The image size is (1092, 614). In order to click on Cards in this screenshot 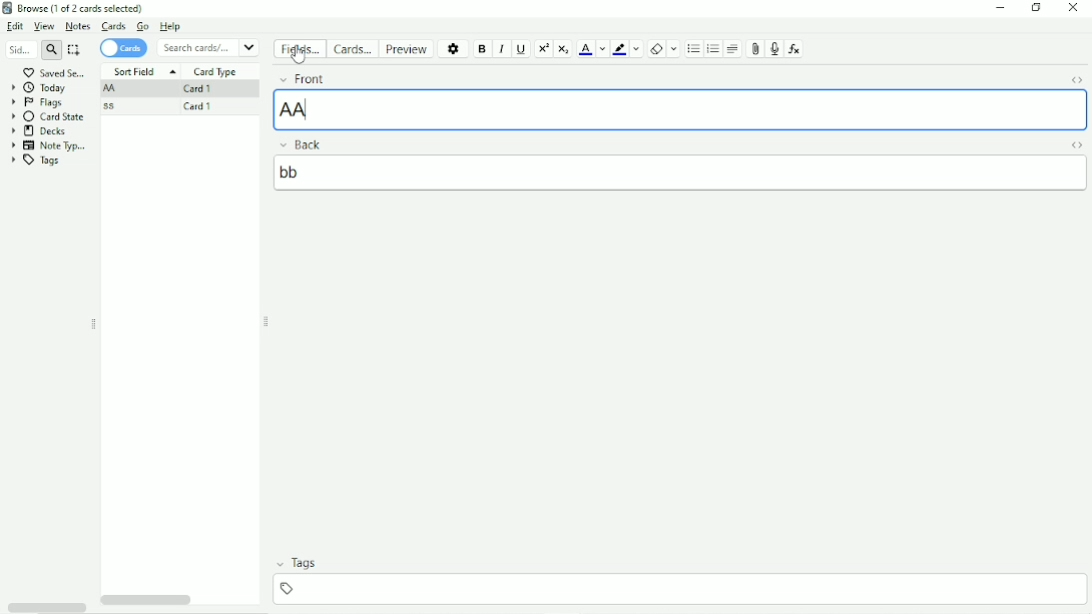, I will do `click(126, 48)`.